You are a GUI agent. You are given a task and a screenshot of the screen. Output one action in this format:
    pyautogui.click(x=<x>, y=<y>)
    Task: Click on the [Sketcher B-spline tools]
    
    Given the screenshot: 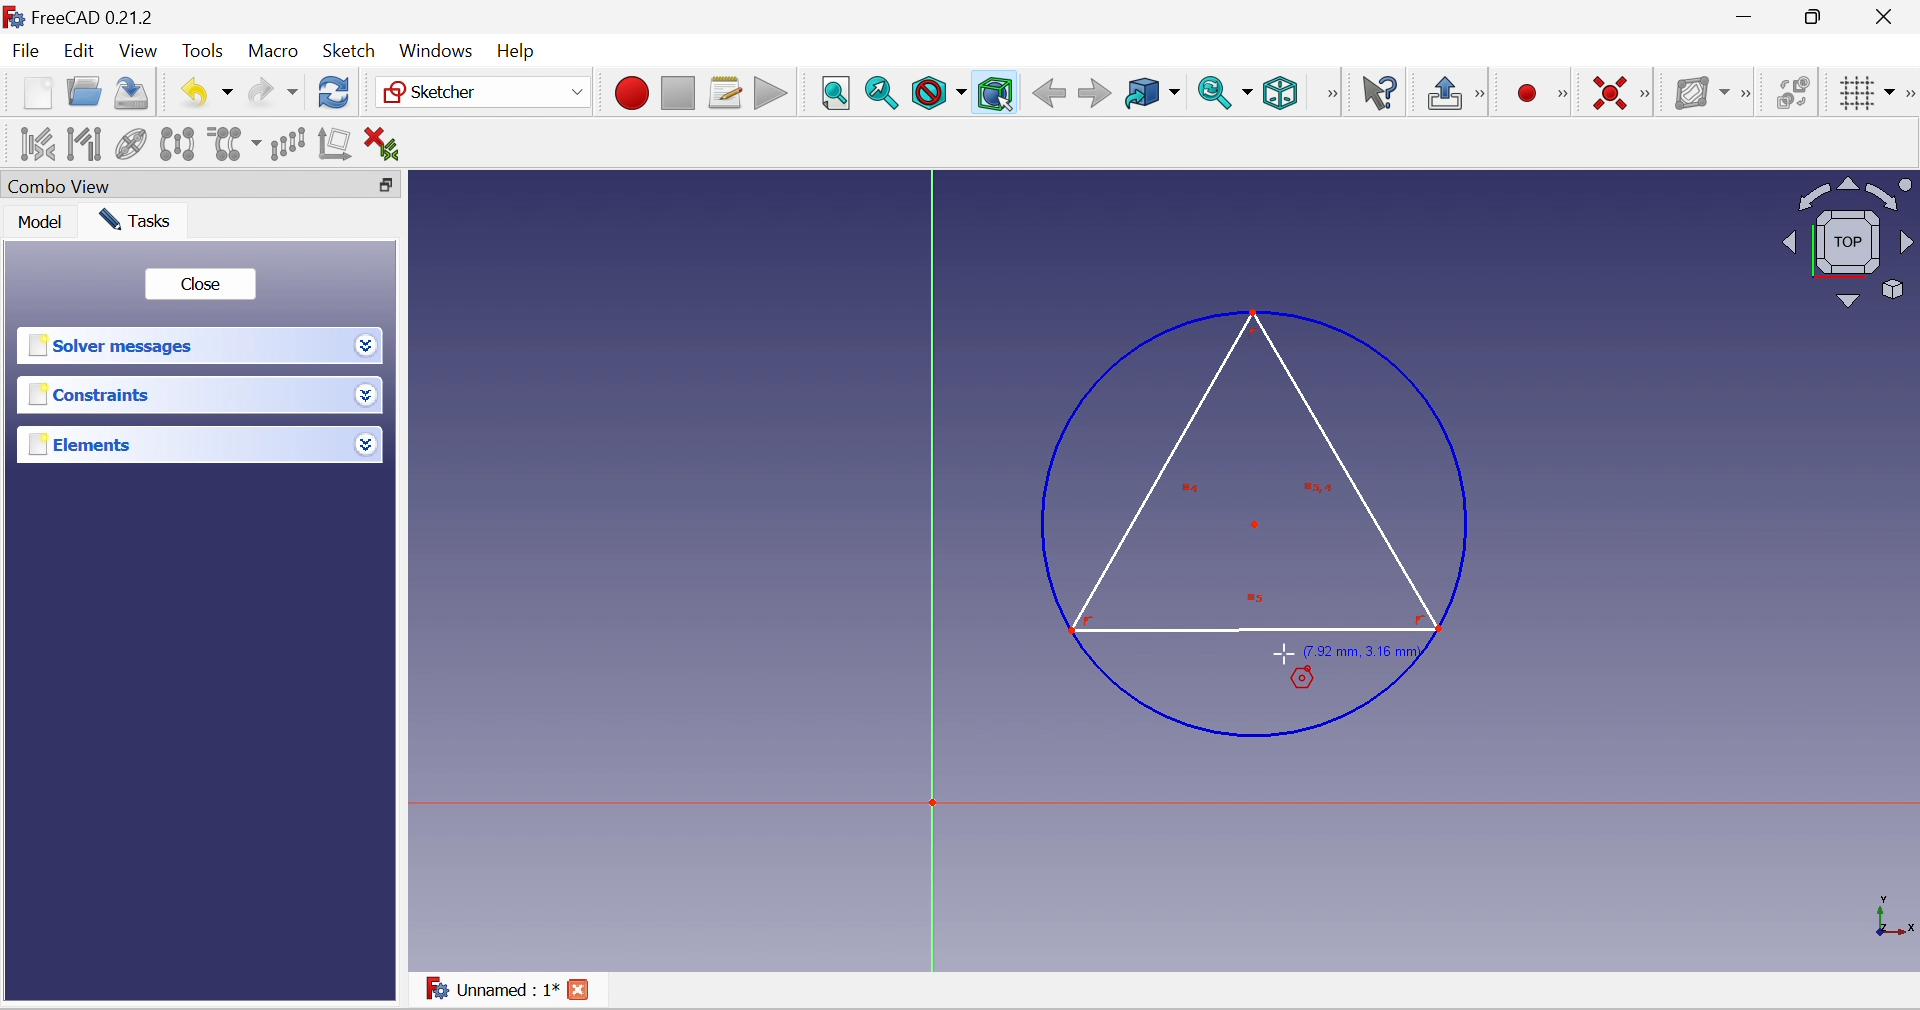 What is the action you would take?
    pyautogui.click(x=1750, y=94)
    